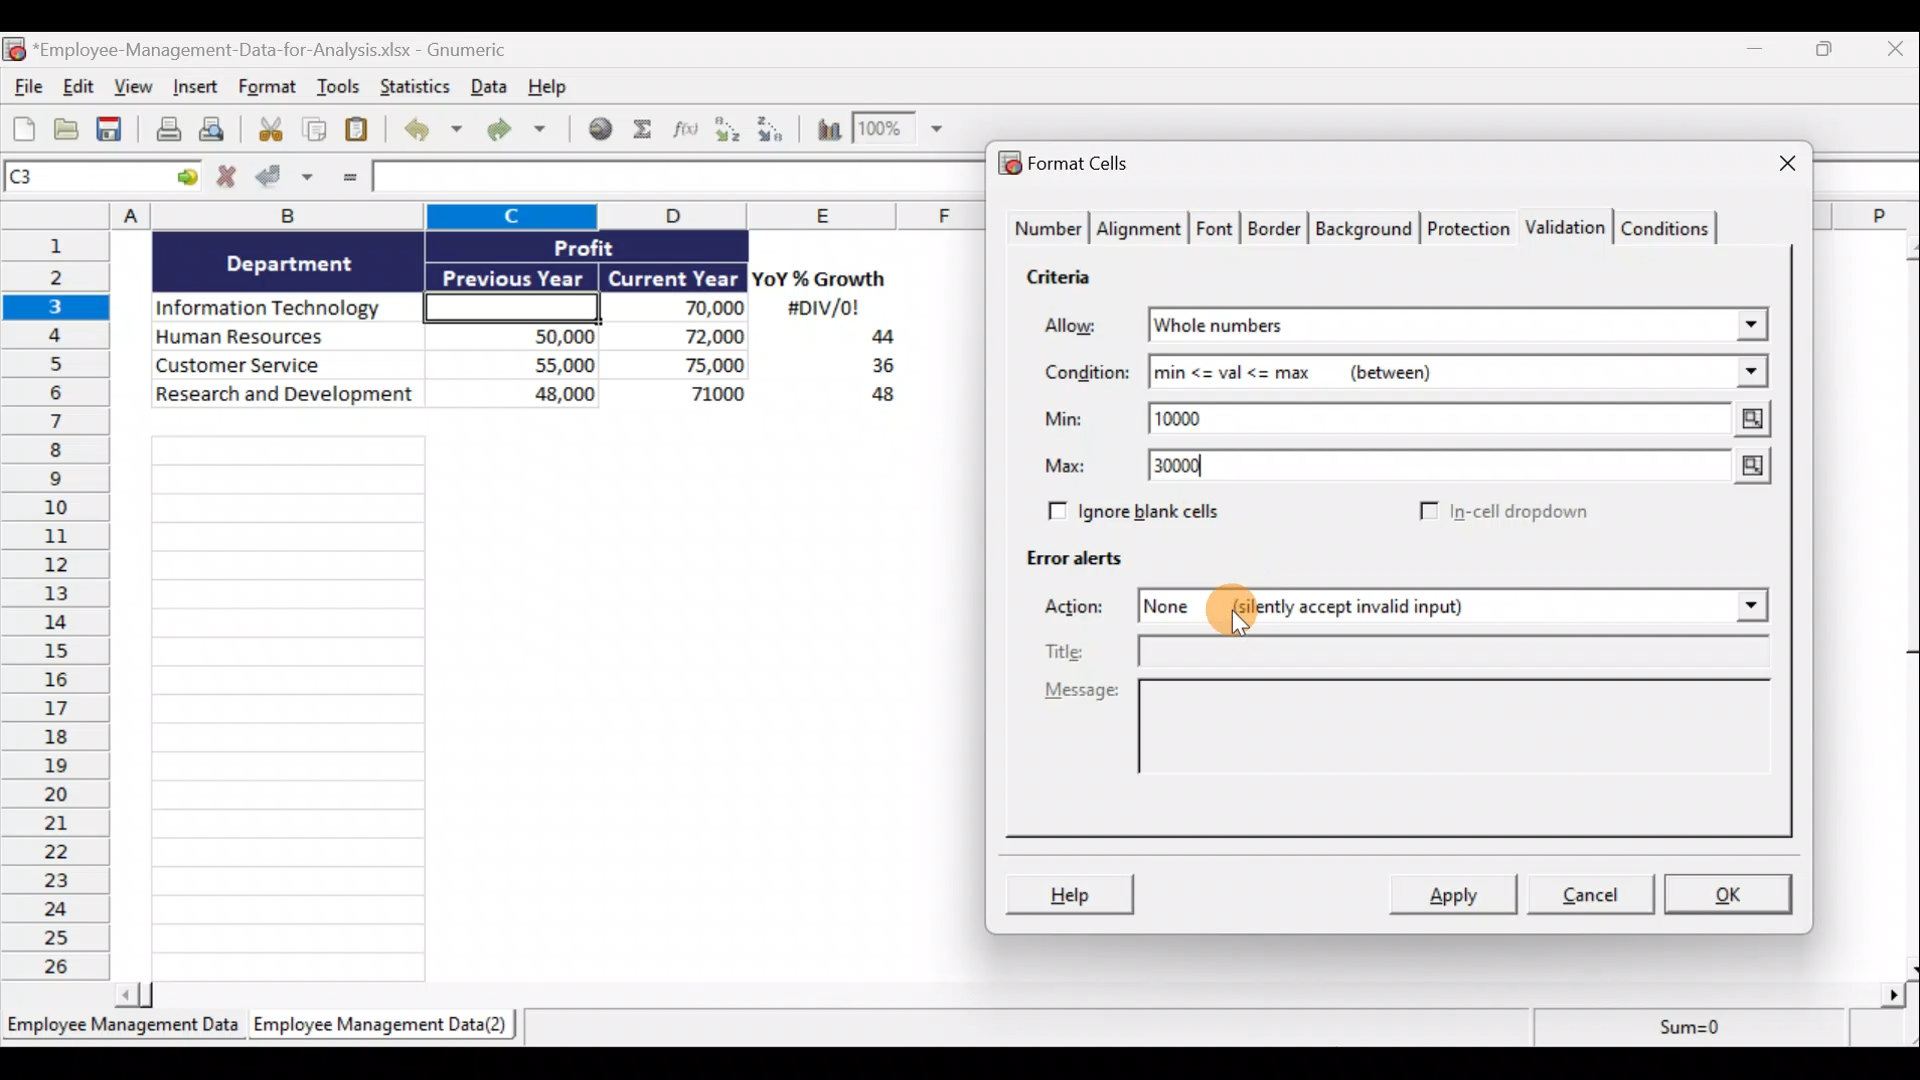 The height and width of the screenshot is (1080, 1920). Describe the element at coordinates (1403, 739) in the screenshot. I see `Message` at that location.